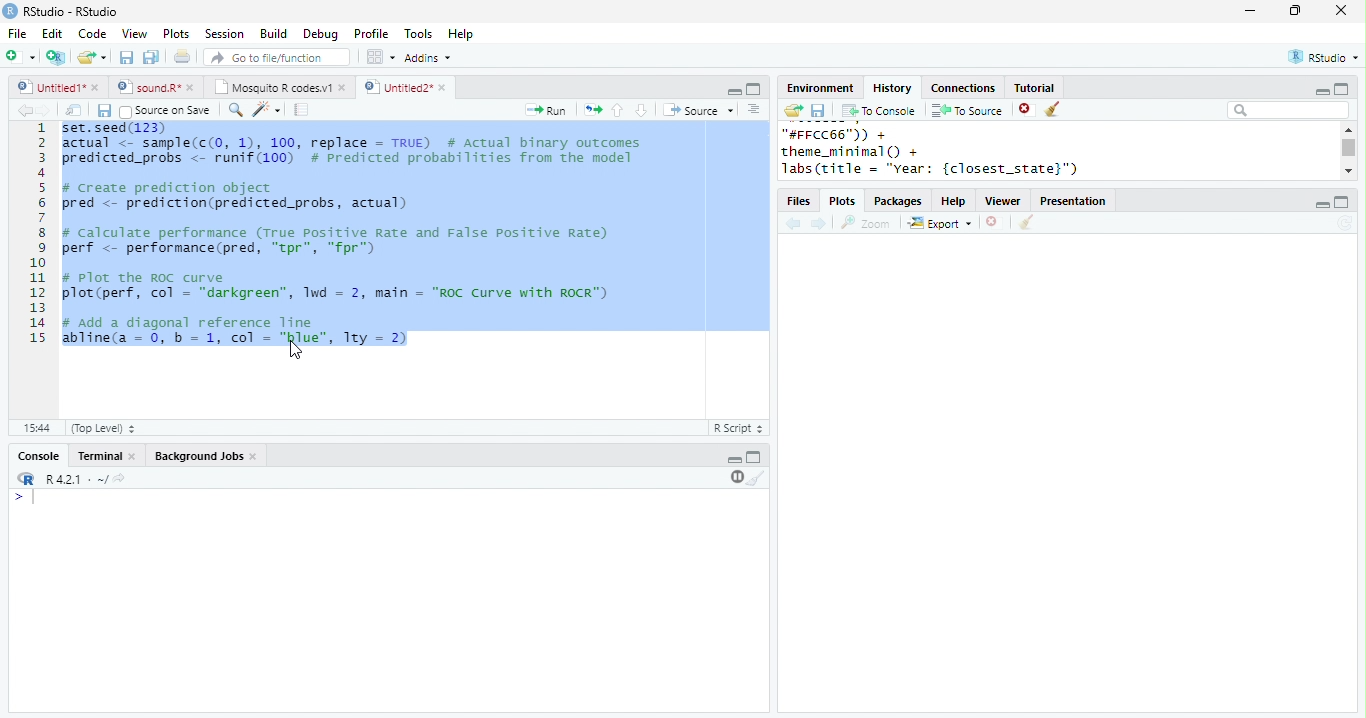  Describe the element at coordinates (338, 287) in the screenshot. I see `# Plot the ROC curveplot(perf, col - "darkgreen”, 1wd = 2, main = "ROC Curve with ROCR")` at that location.